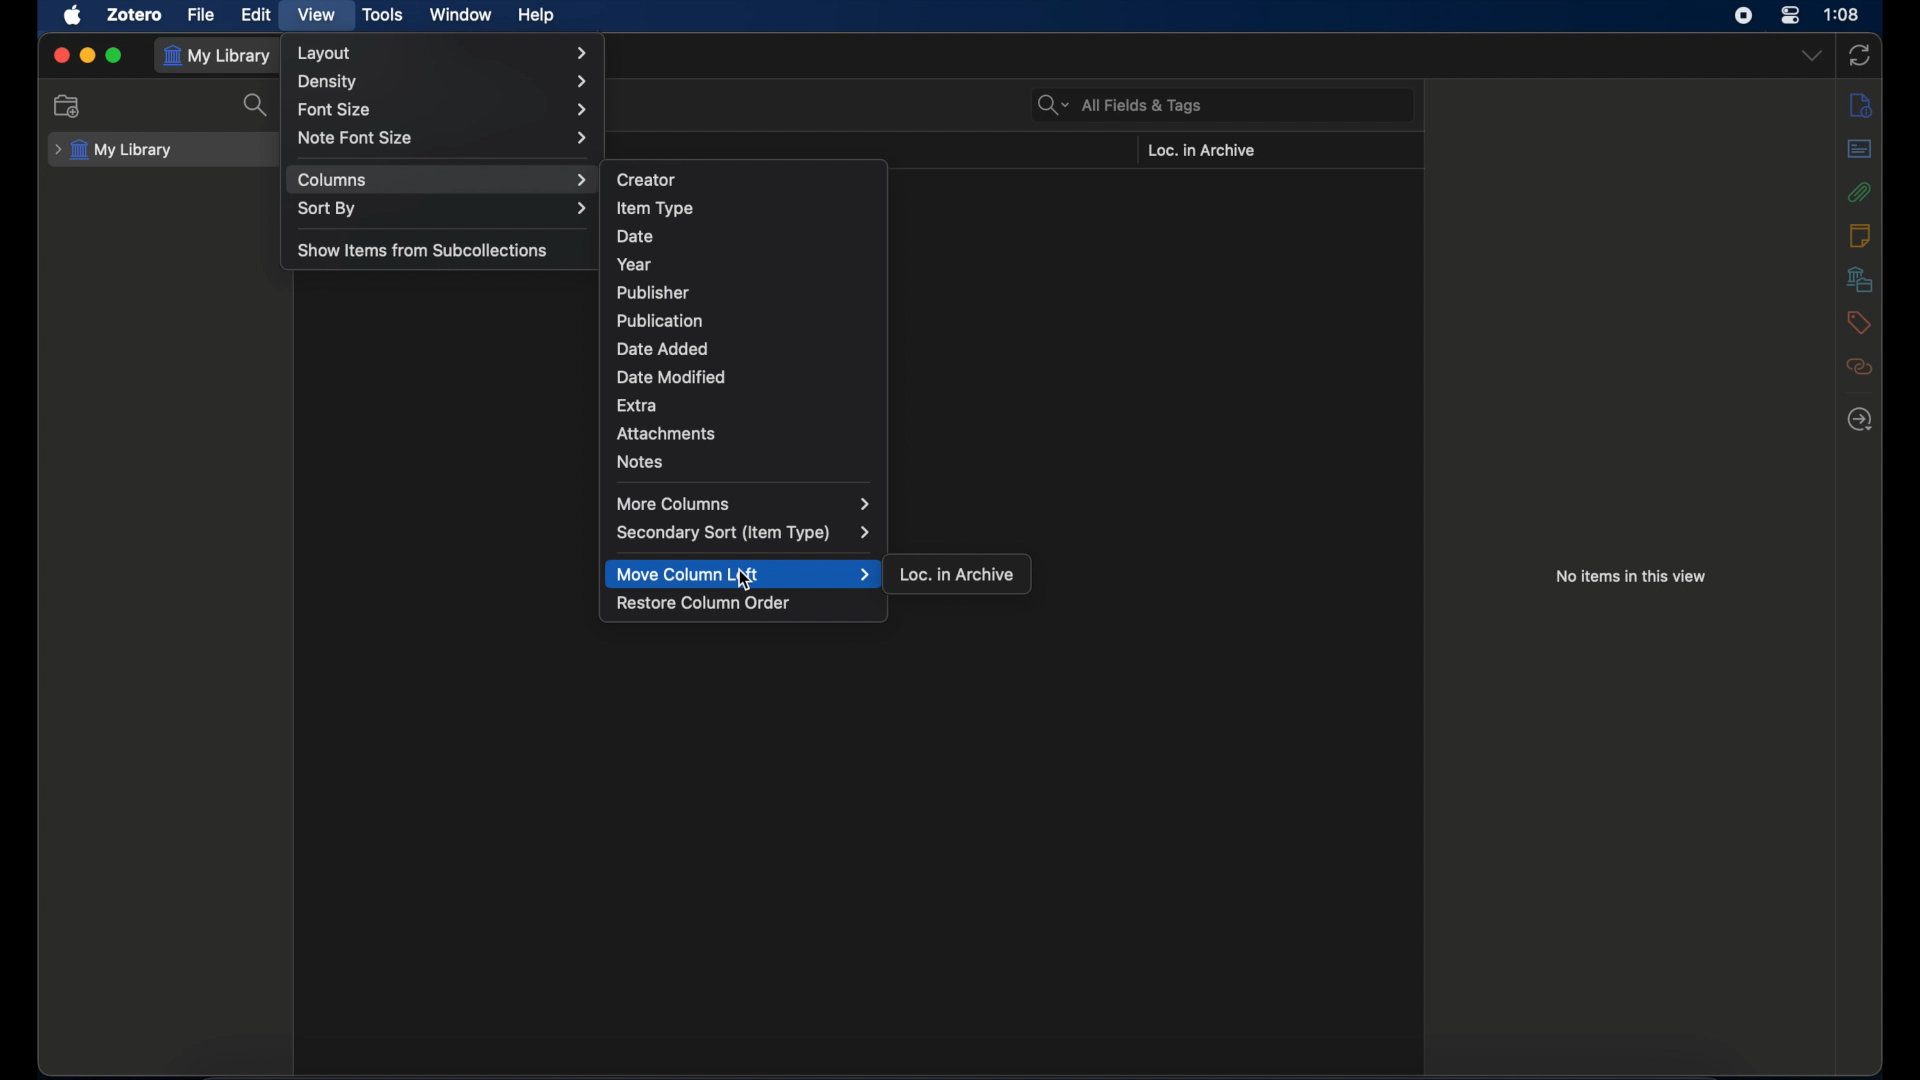 The image size is (1920, 1080). What do you see at coordinates (637, 407) in the screenshot?
I see `extra` at bounding box center [637, 407].